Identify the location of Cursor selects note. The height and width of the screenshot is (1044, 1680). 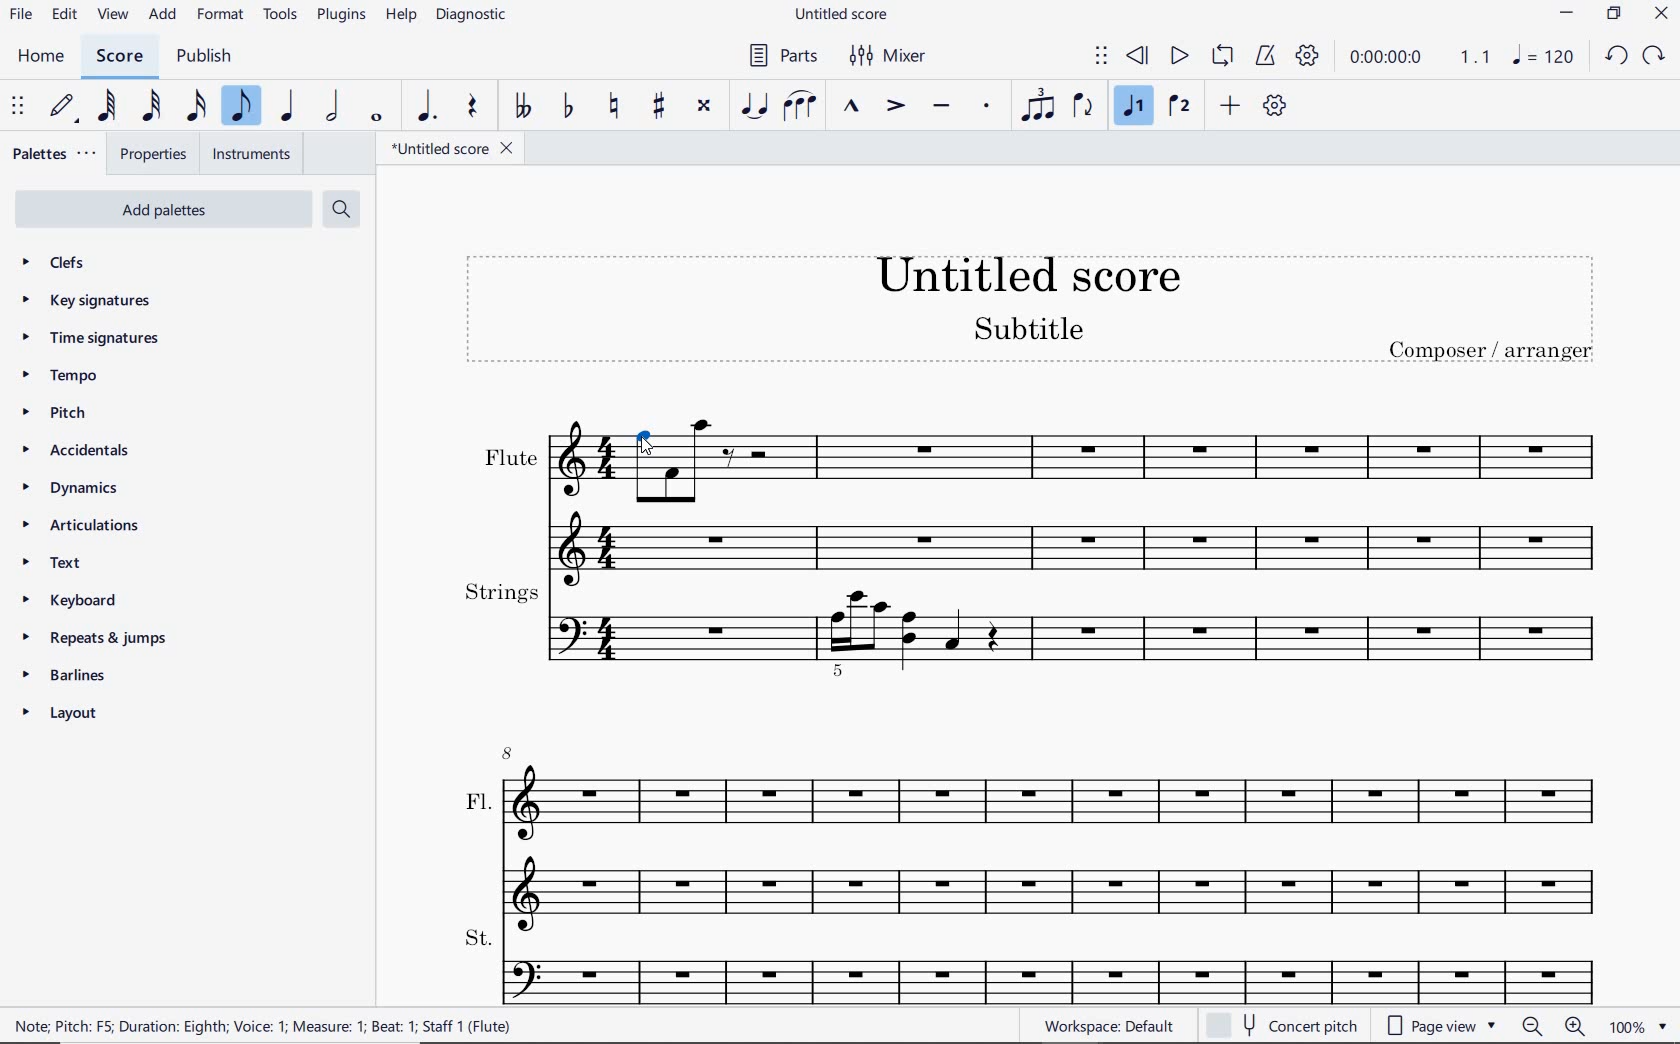
(648, 442).